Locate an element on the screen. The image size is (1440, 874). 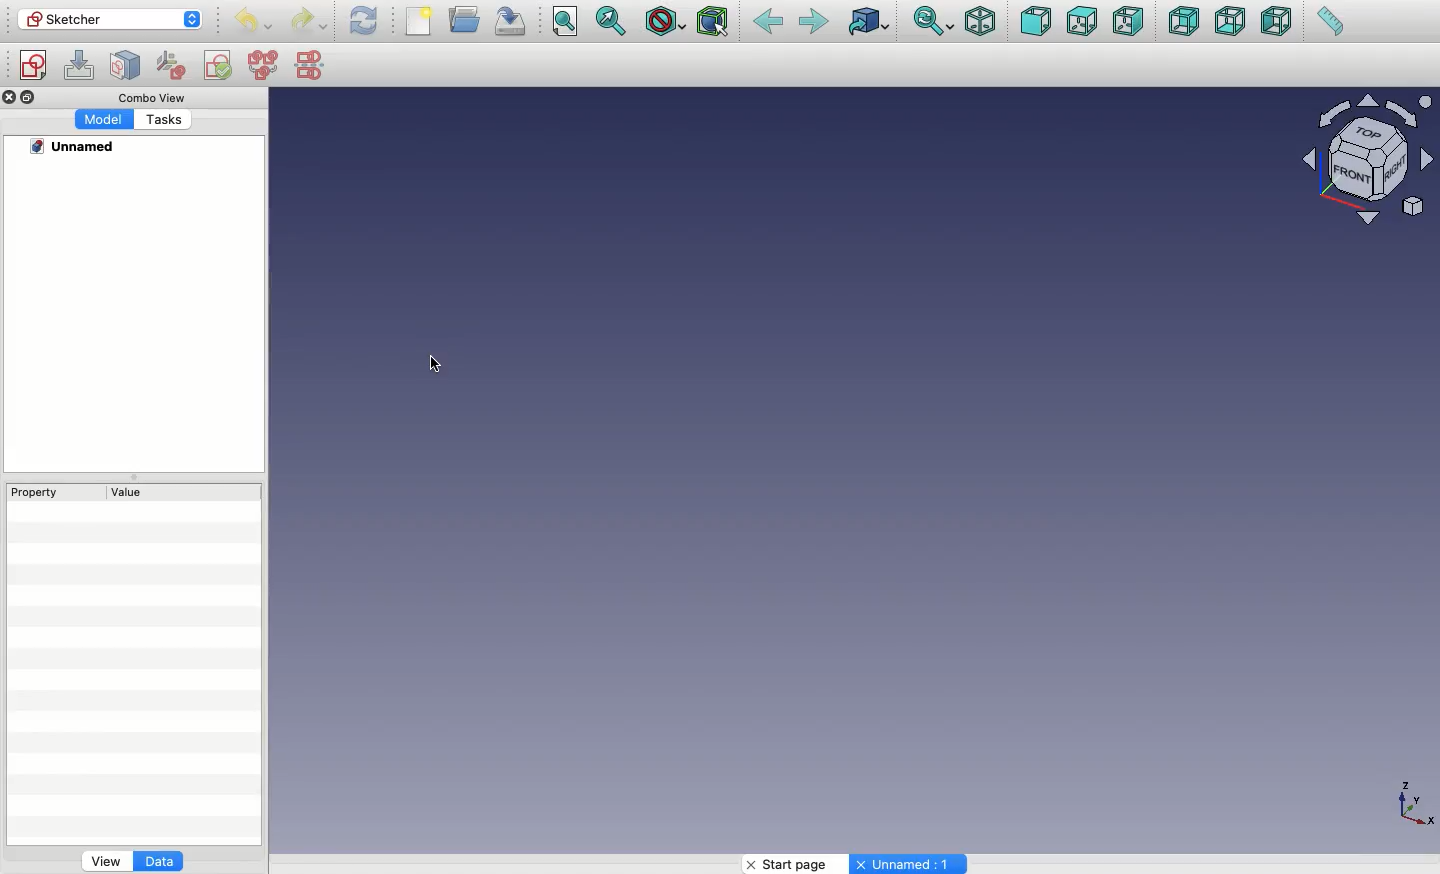
Fit selection is located at coordinates (611, 21).